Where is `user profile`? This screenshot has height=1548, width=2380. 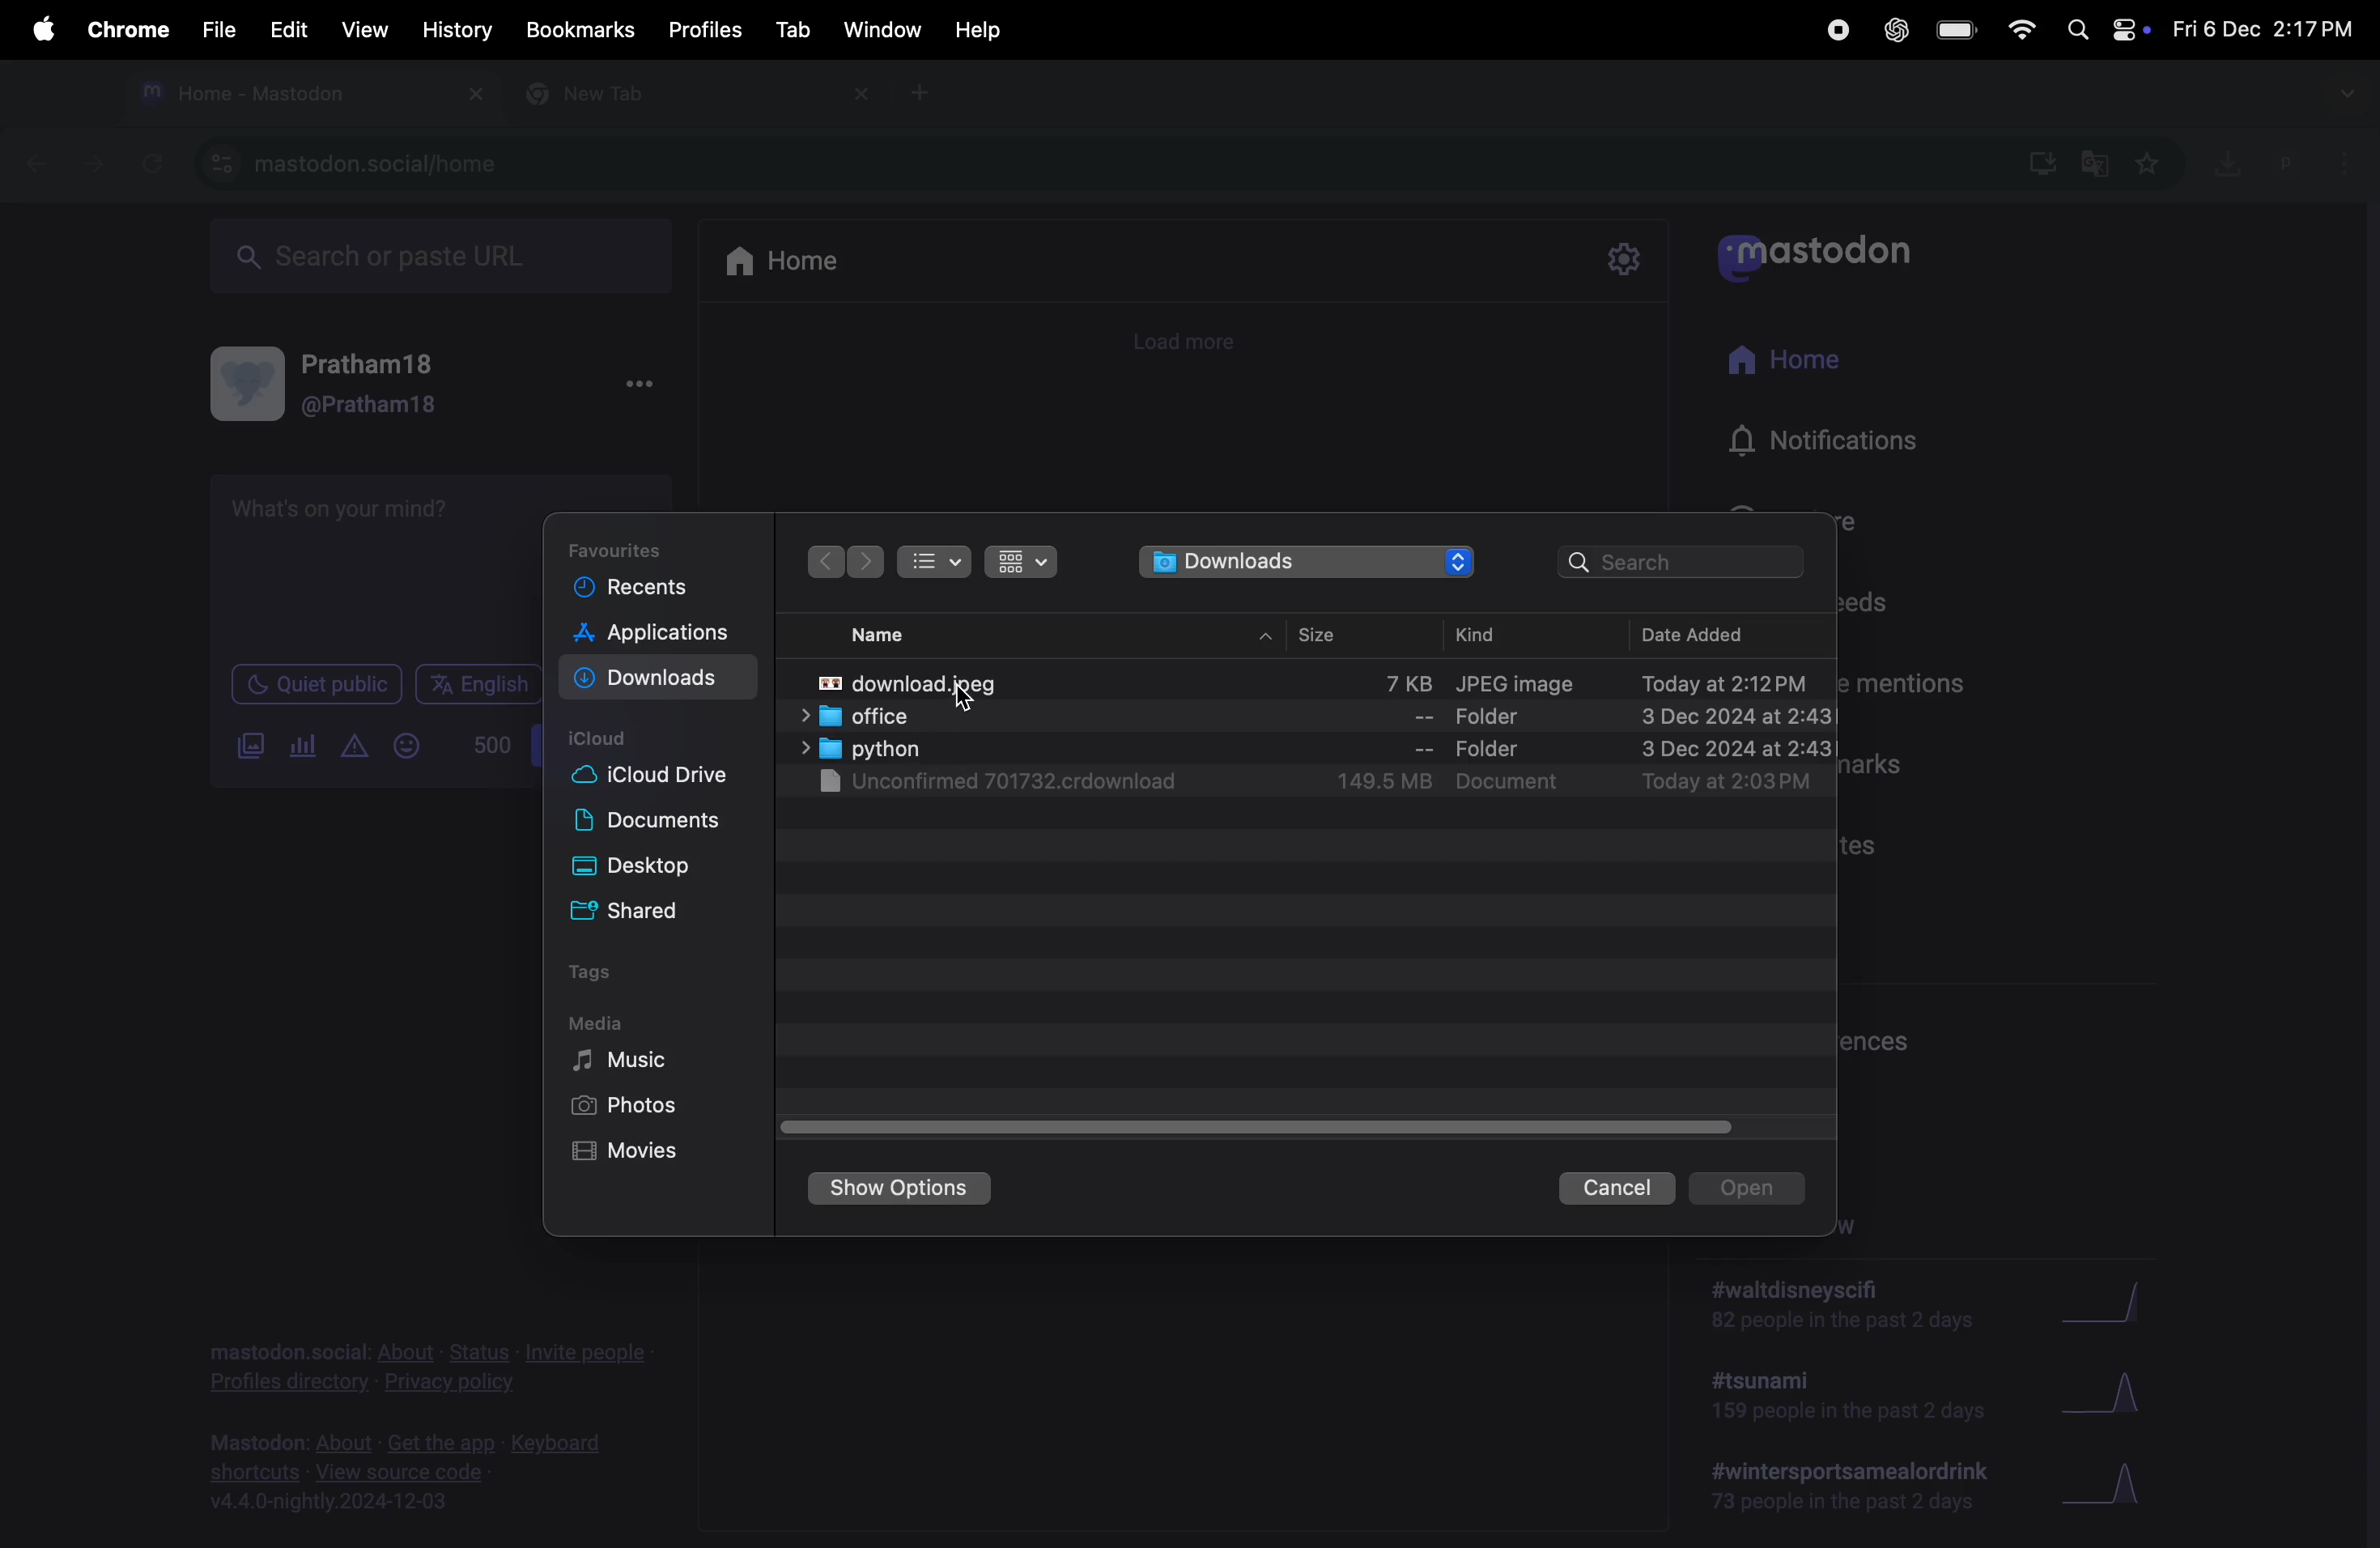 user profile is located at coordinates (2288, 161).